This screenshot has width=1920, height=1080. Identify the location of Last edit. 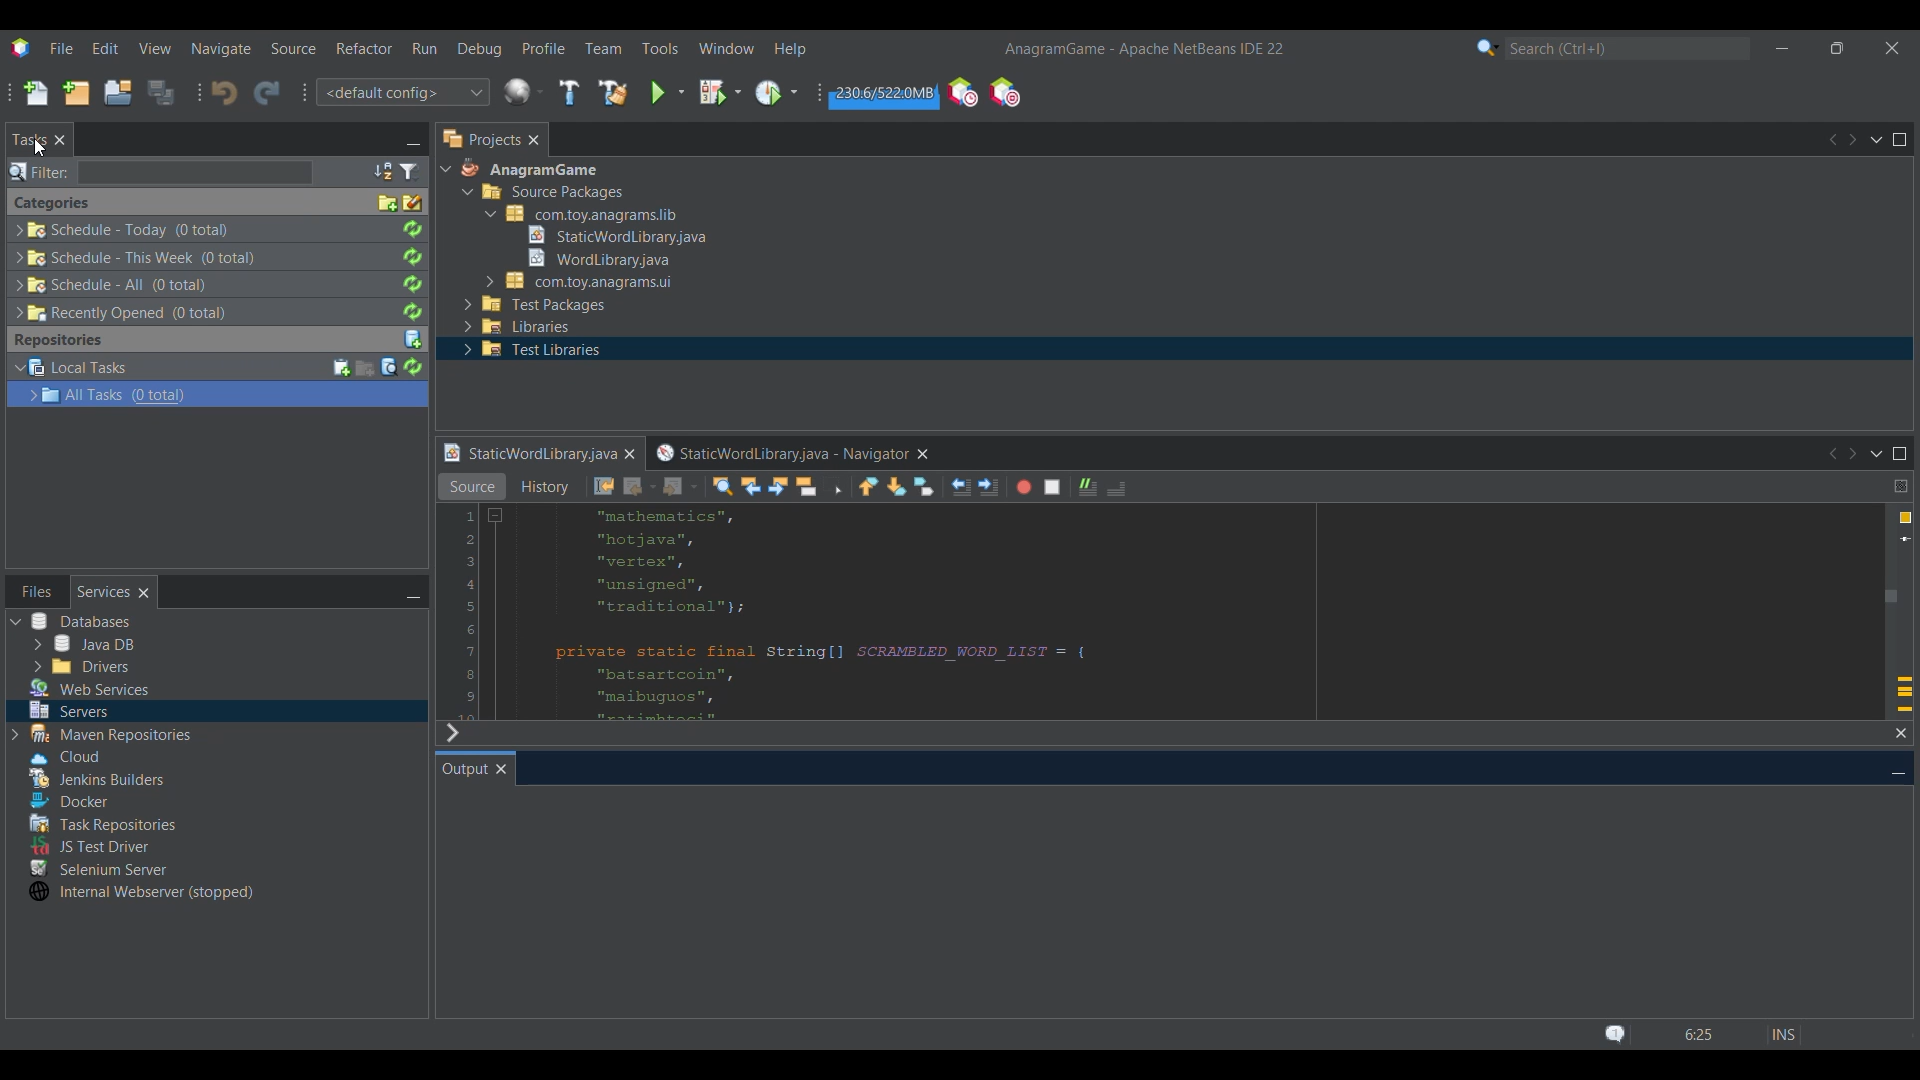
(604, 486).